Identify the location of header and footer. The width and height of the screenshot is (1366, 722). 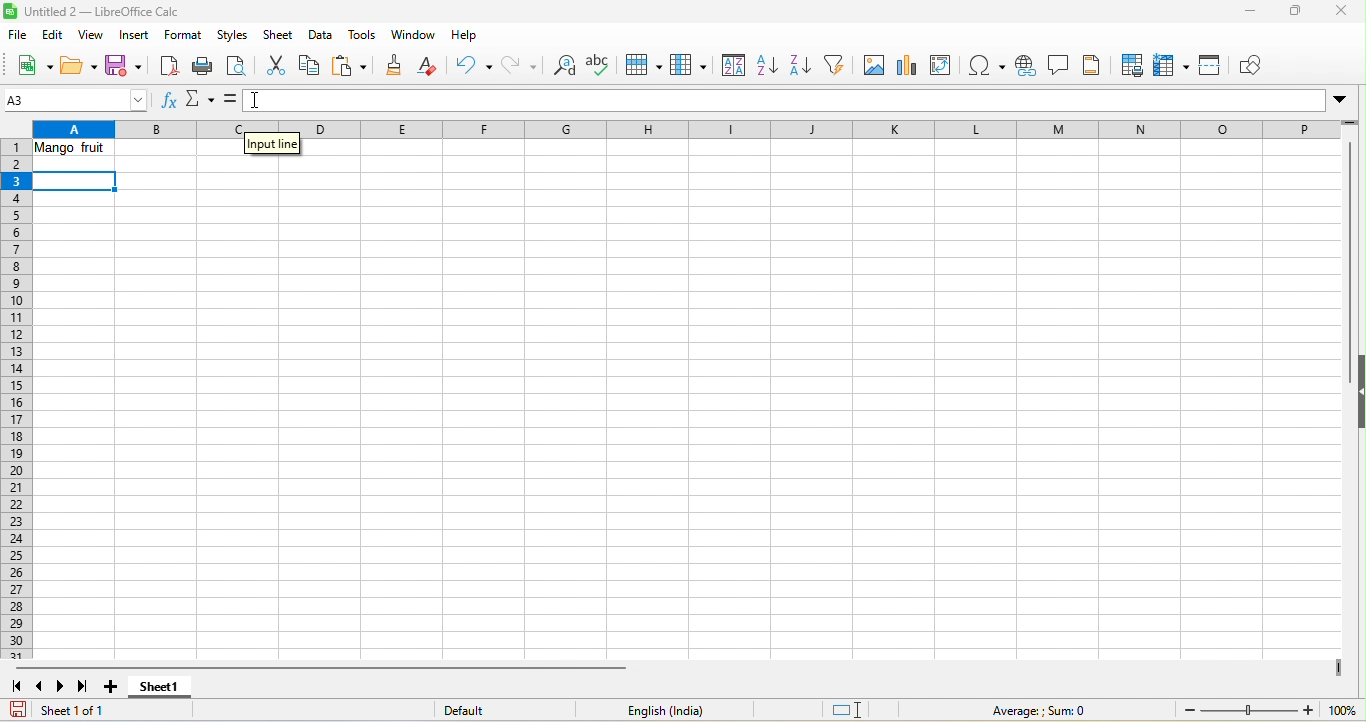
(1095, 65).